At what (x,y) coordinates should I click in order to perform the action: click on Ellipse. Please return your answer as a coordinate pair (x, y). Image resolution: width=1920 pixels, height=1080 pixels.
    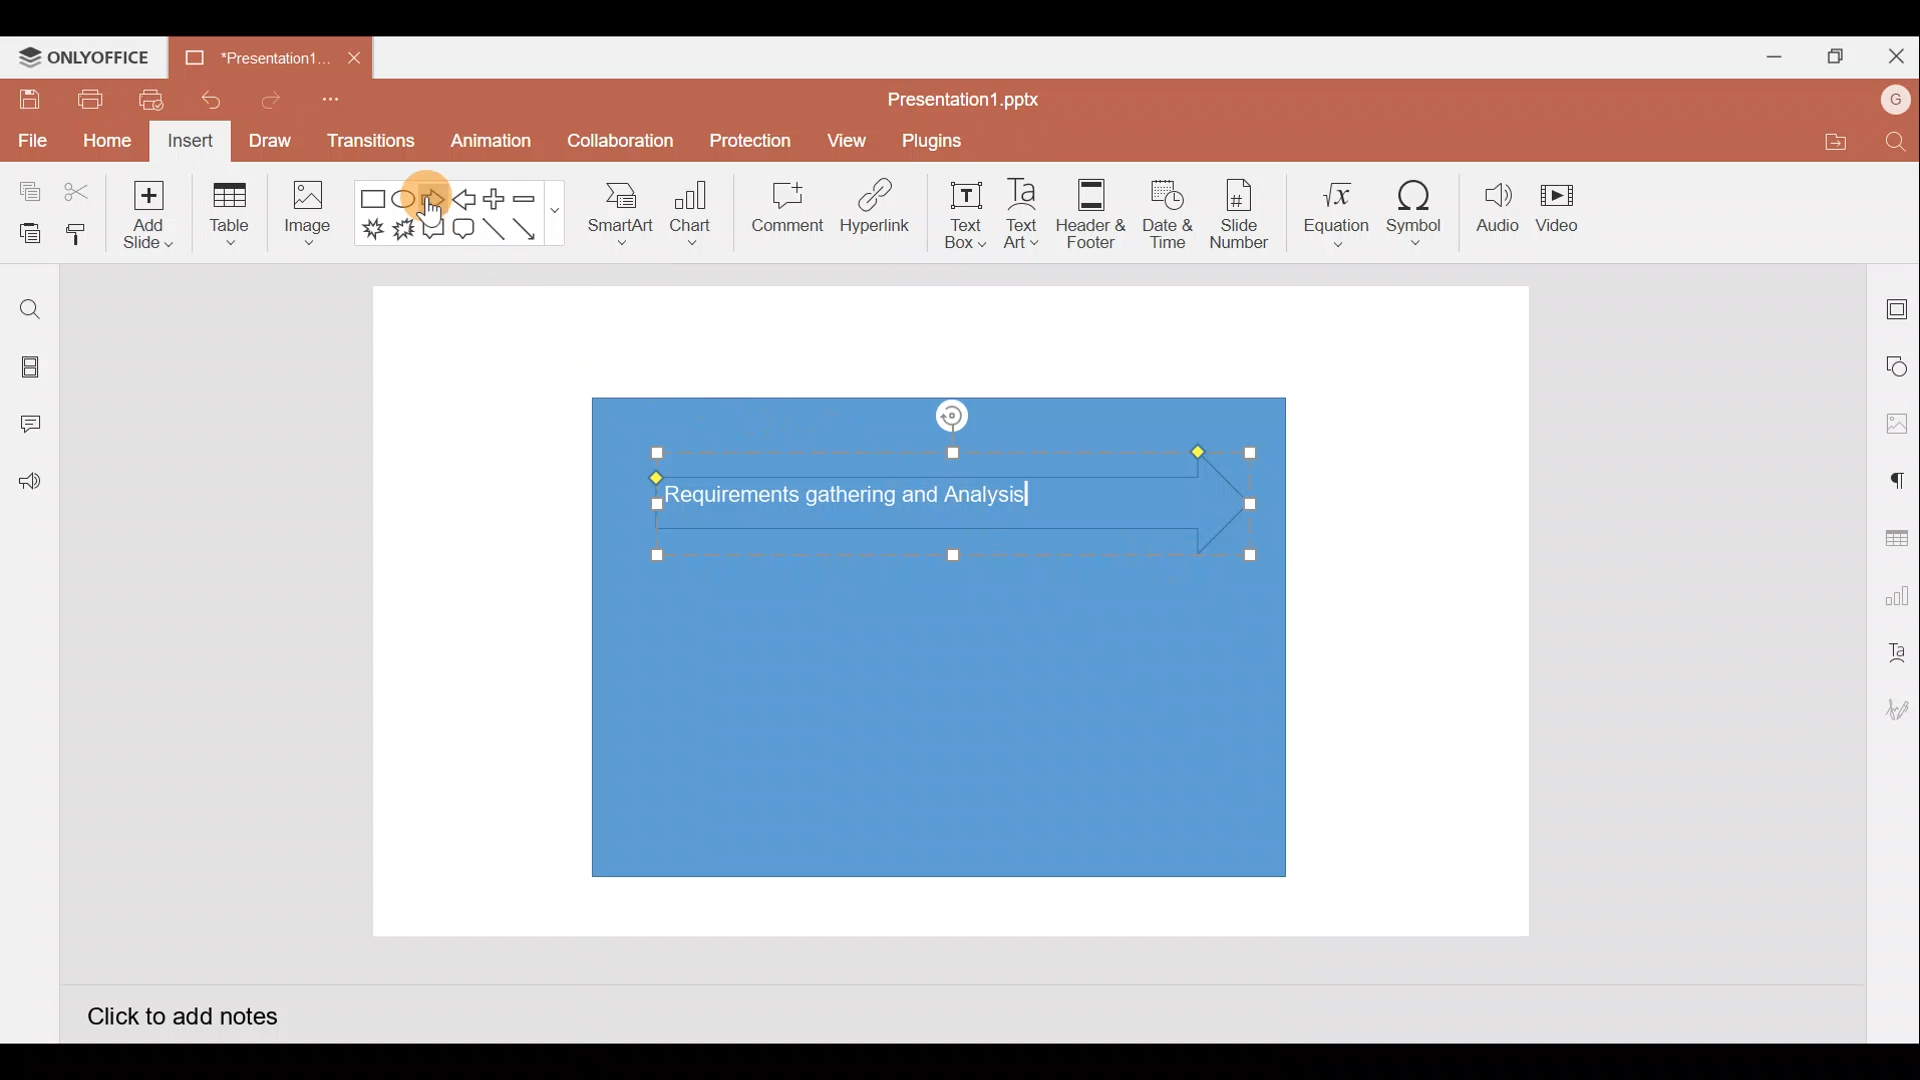
    Looking at the image, I should click on (406, 199).